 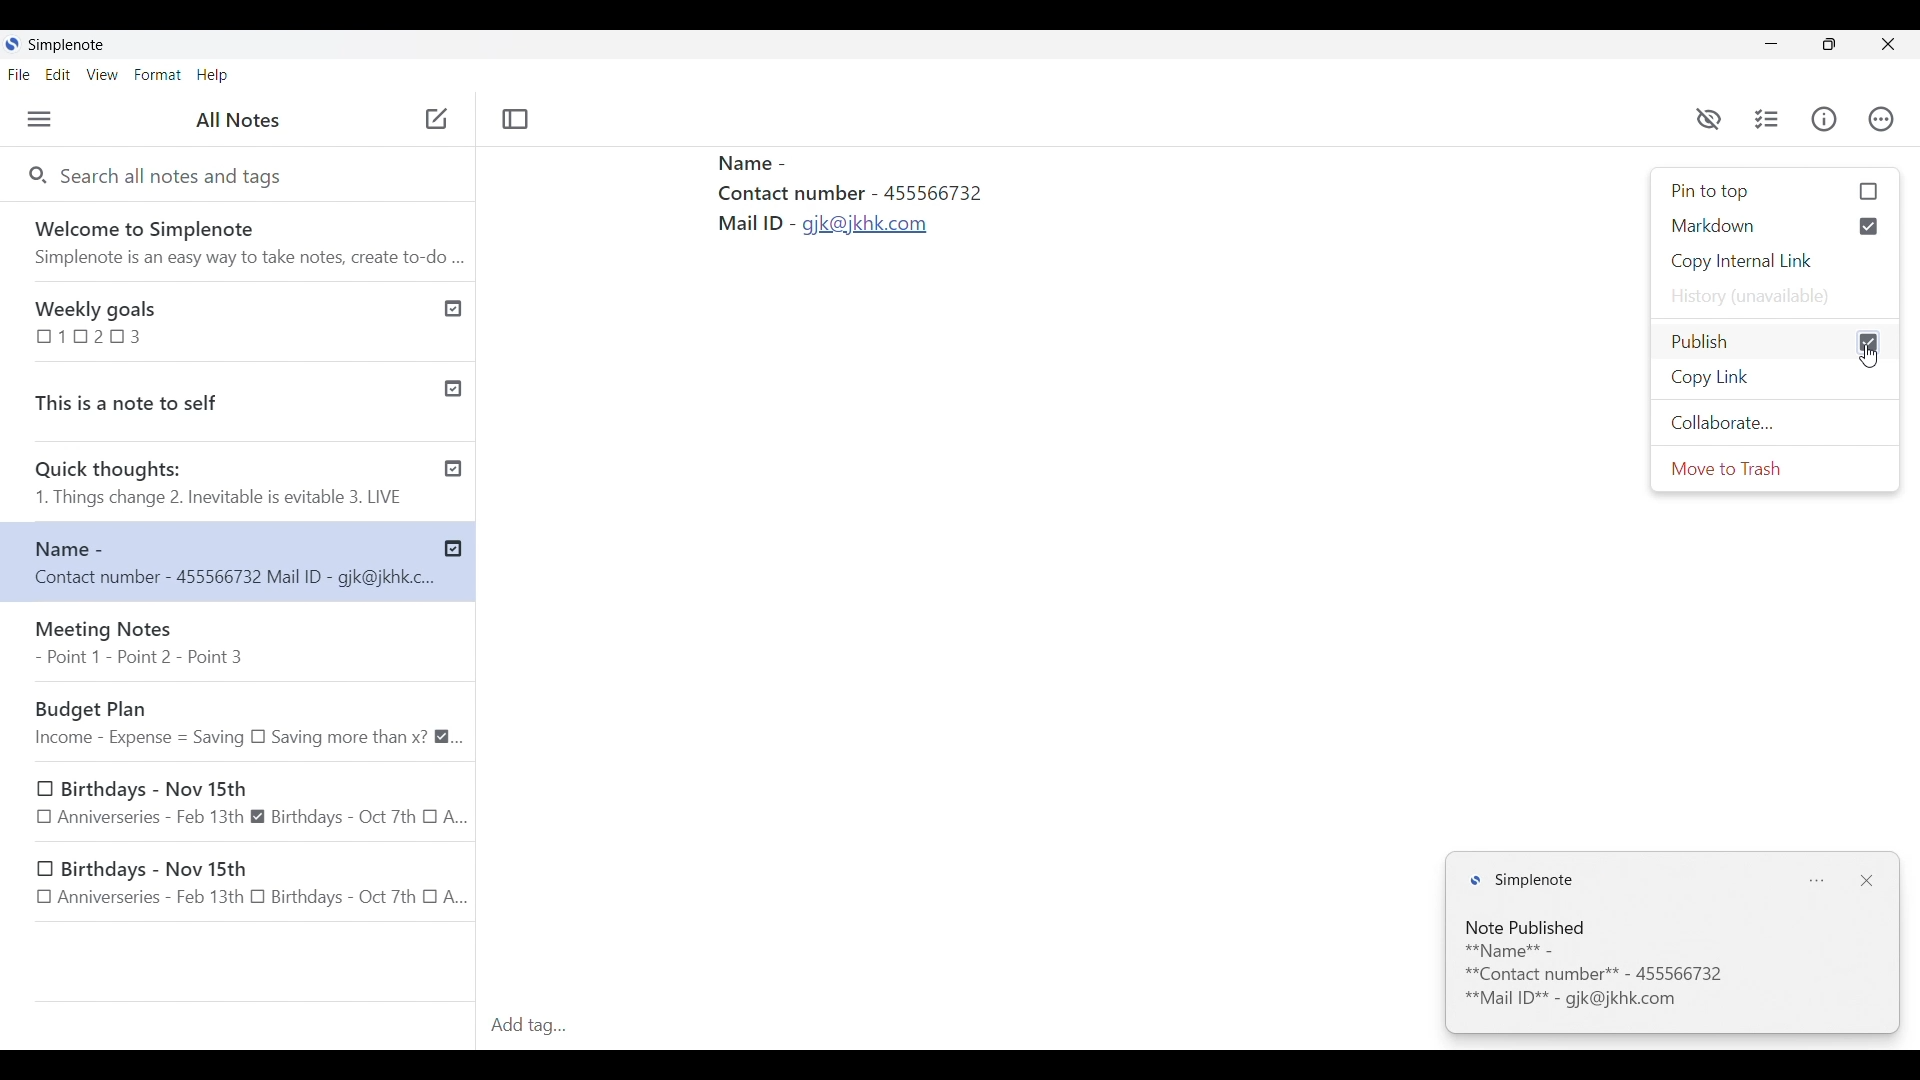 What do you see at coordinates (1816, 882) in the screenshot?
I see `Notifications setting` at bounding box center [1816, 882].